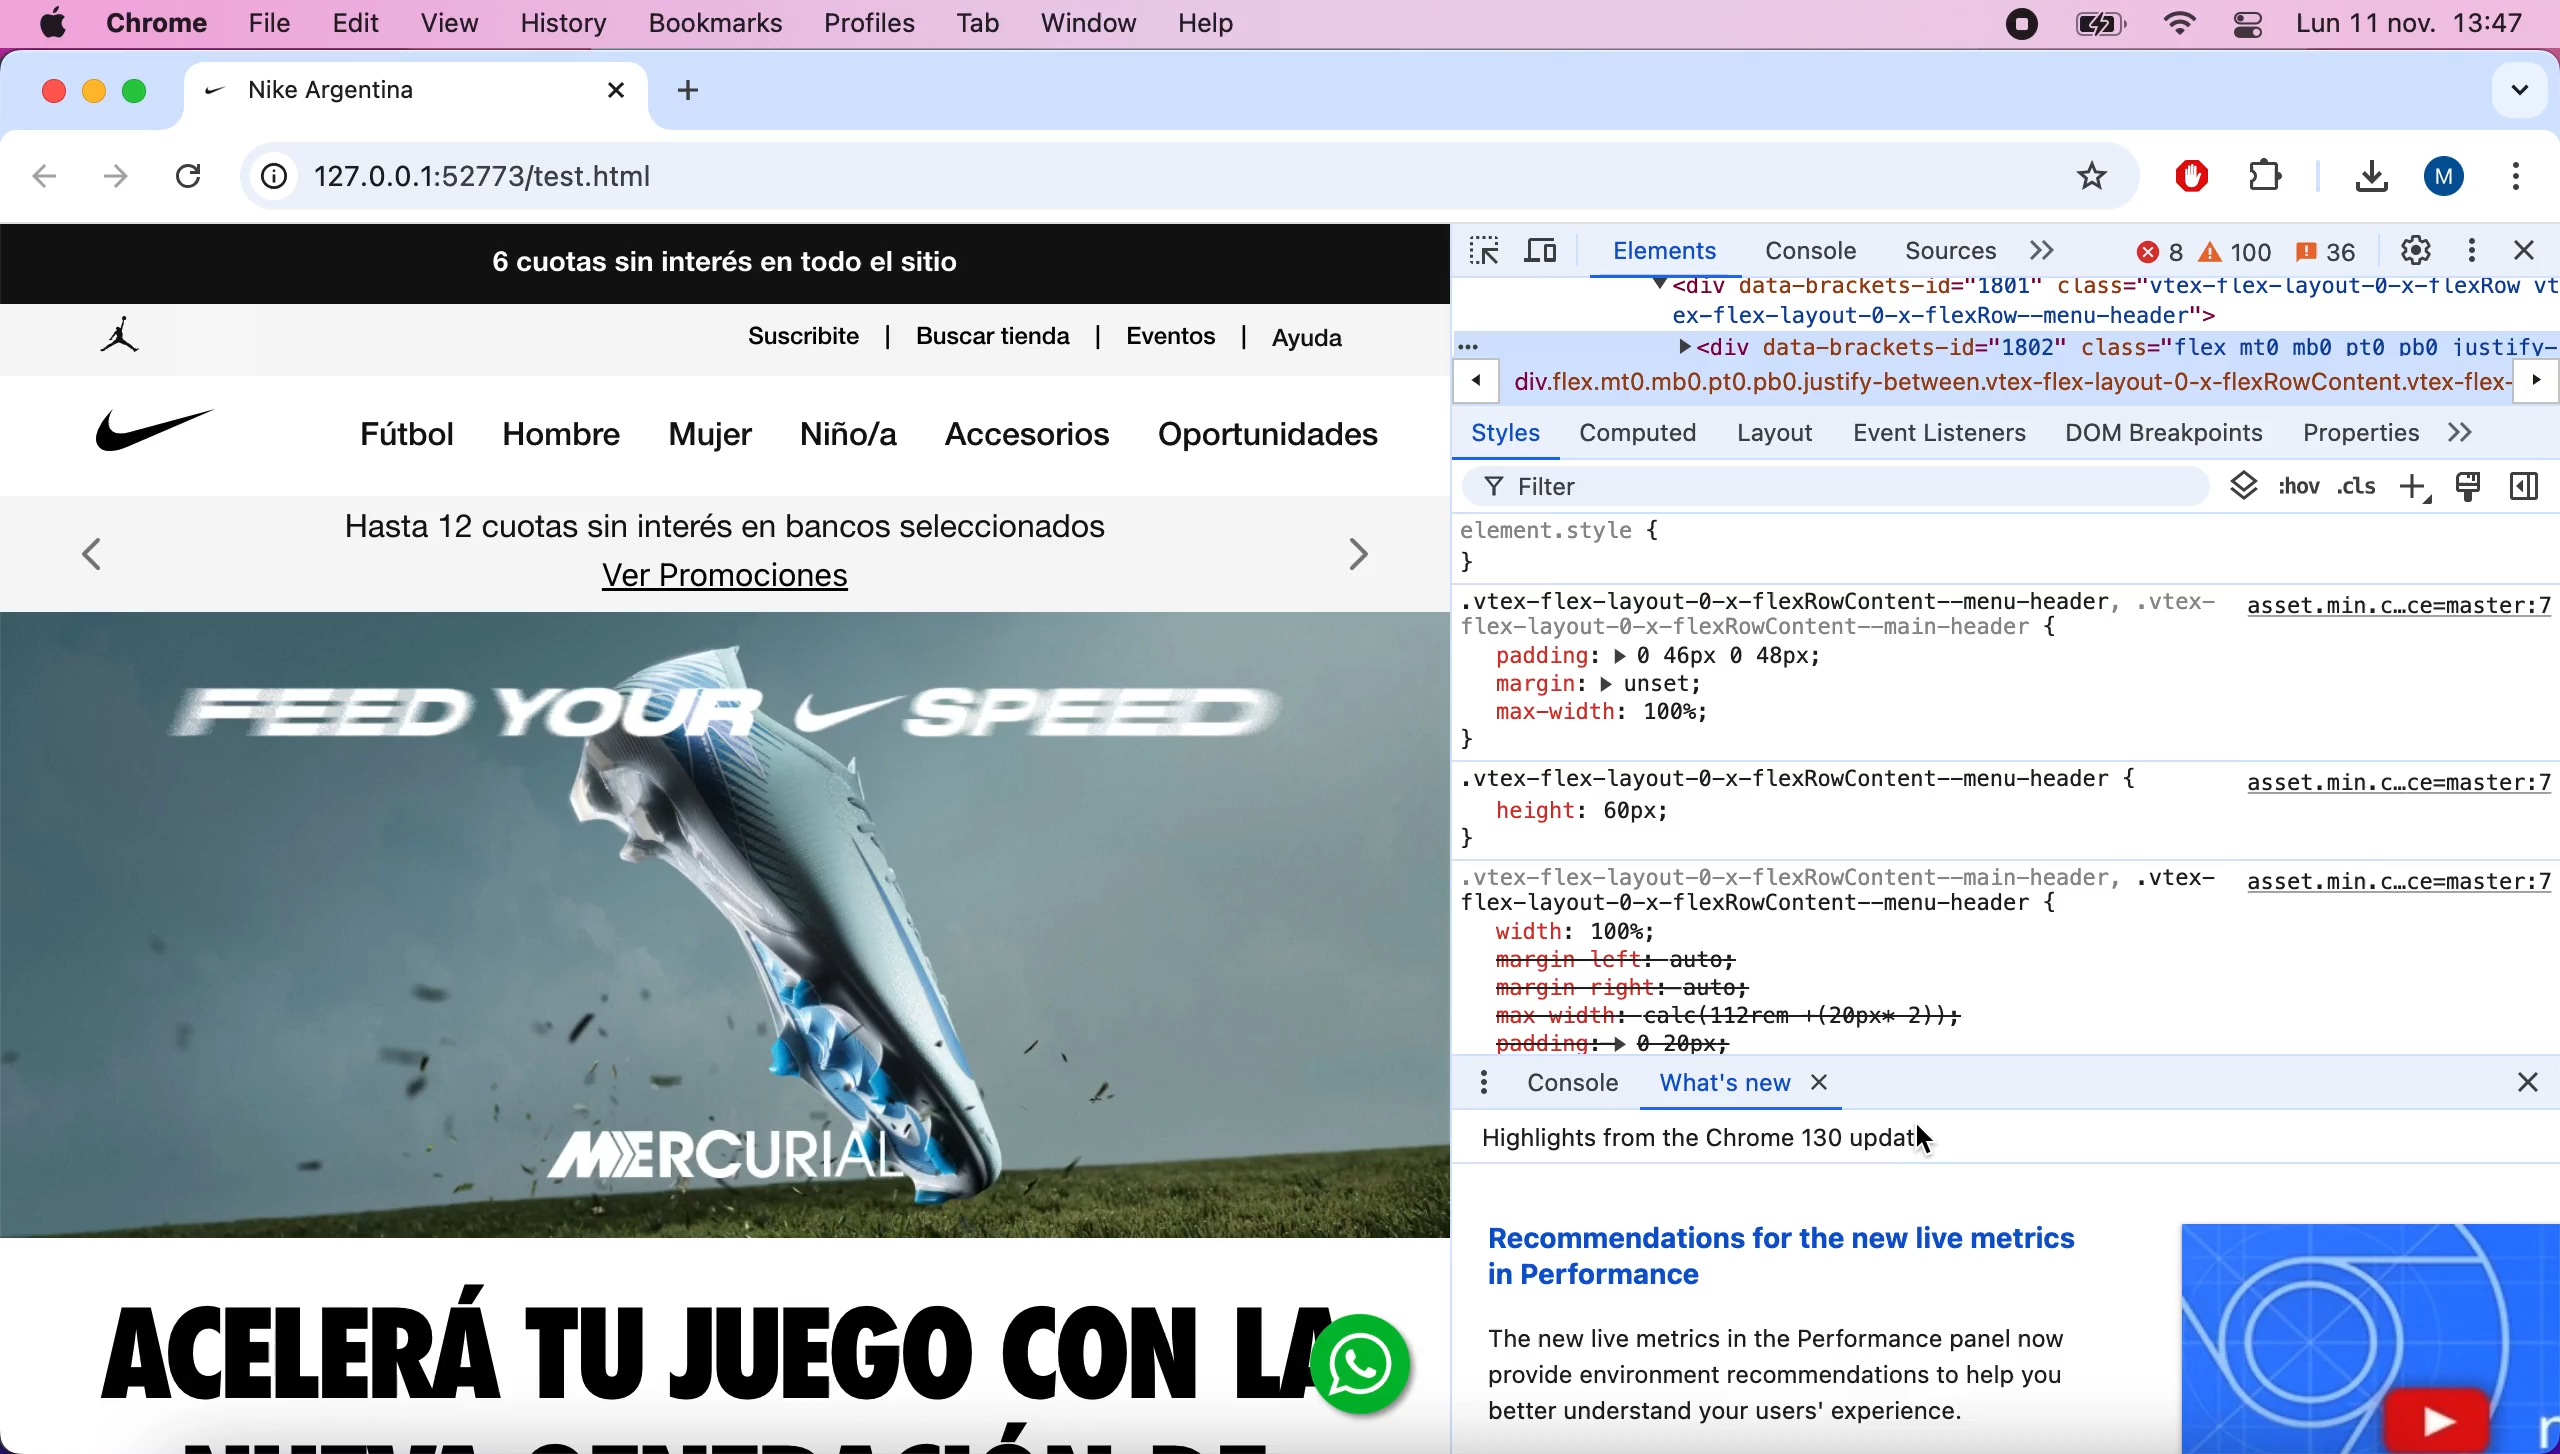 The width and height of the screenshot is (2560, 1454). I want to click on Buscar tienda, so click(997, 335).